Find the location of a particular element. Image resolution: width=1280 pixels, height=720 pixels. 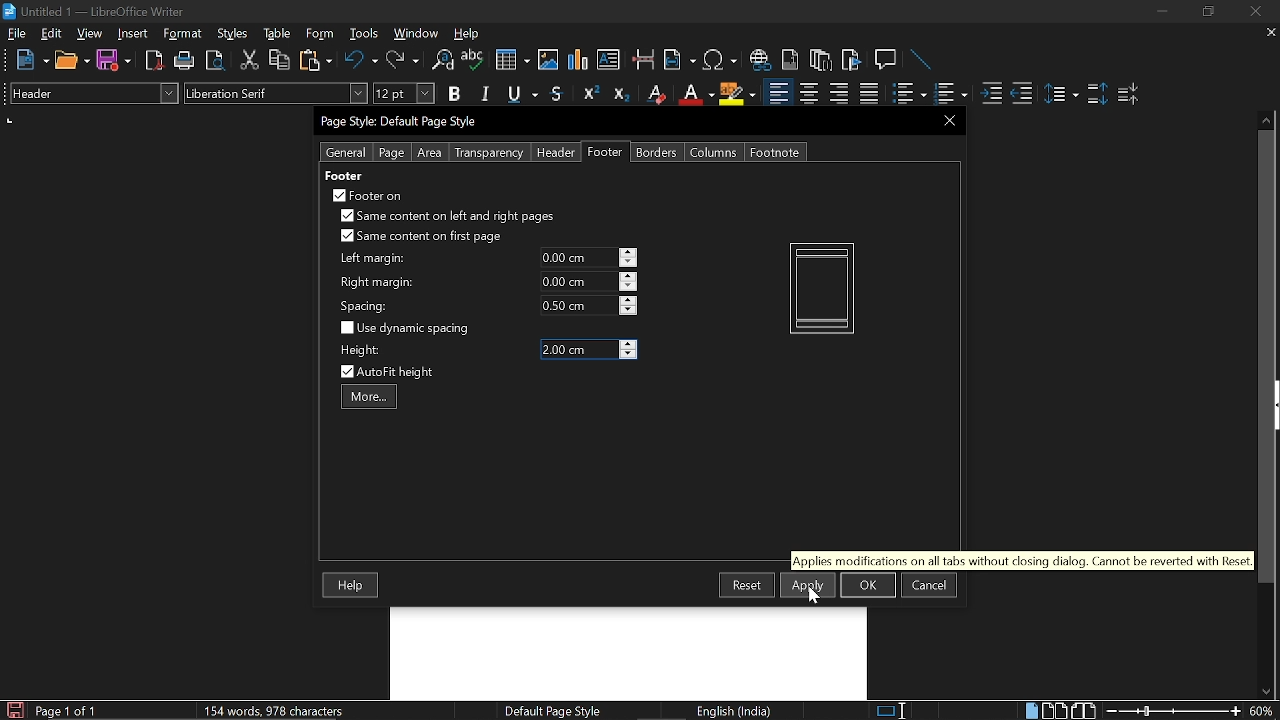

current spacing is located at coordinates (578, 305).